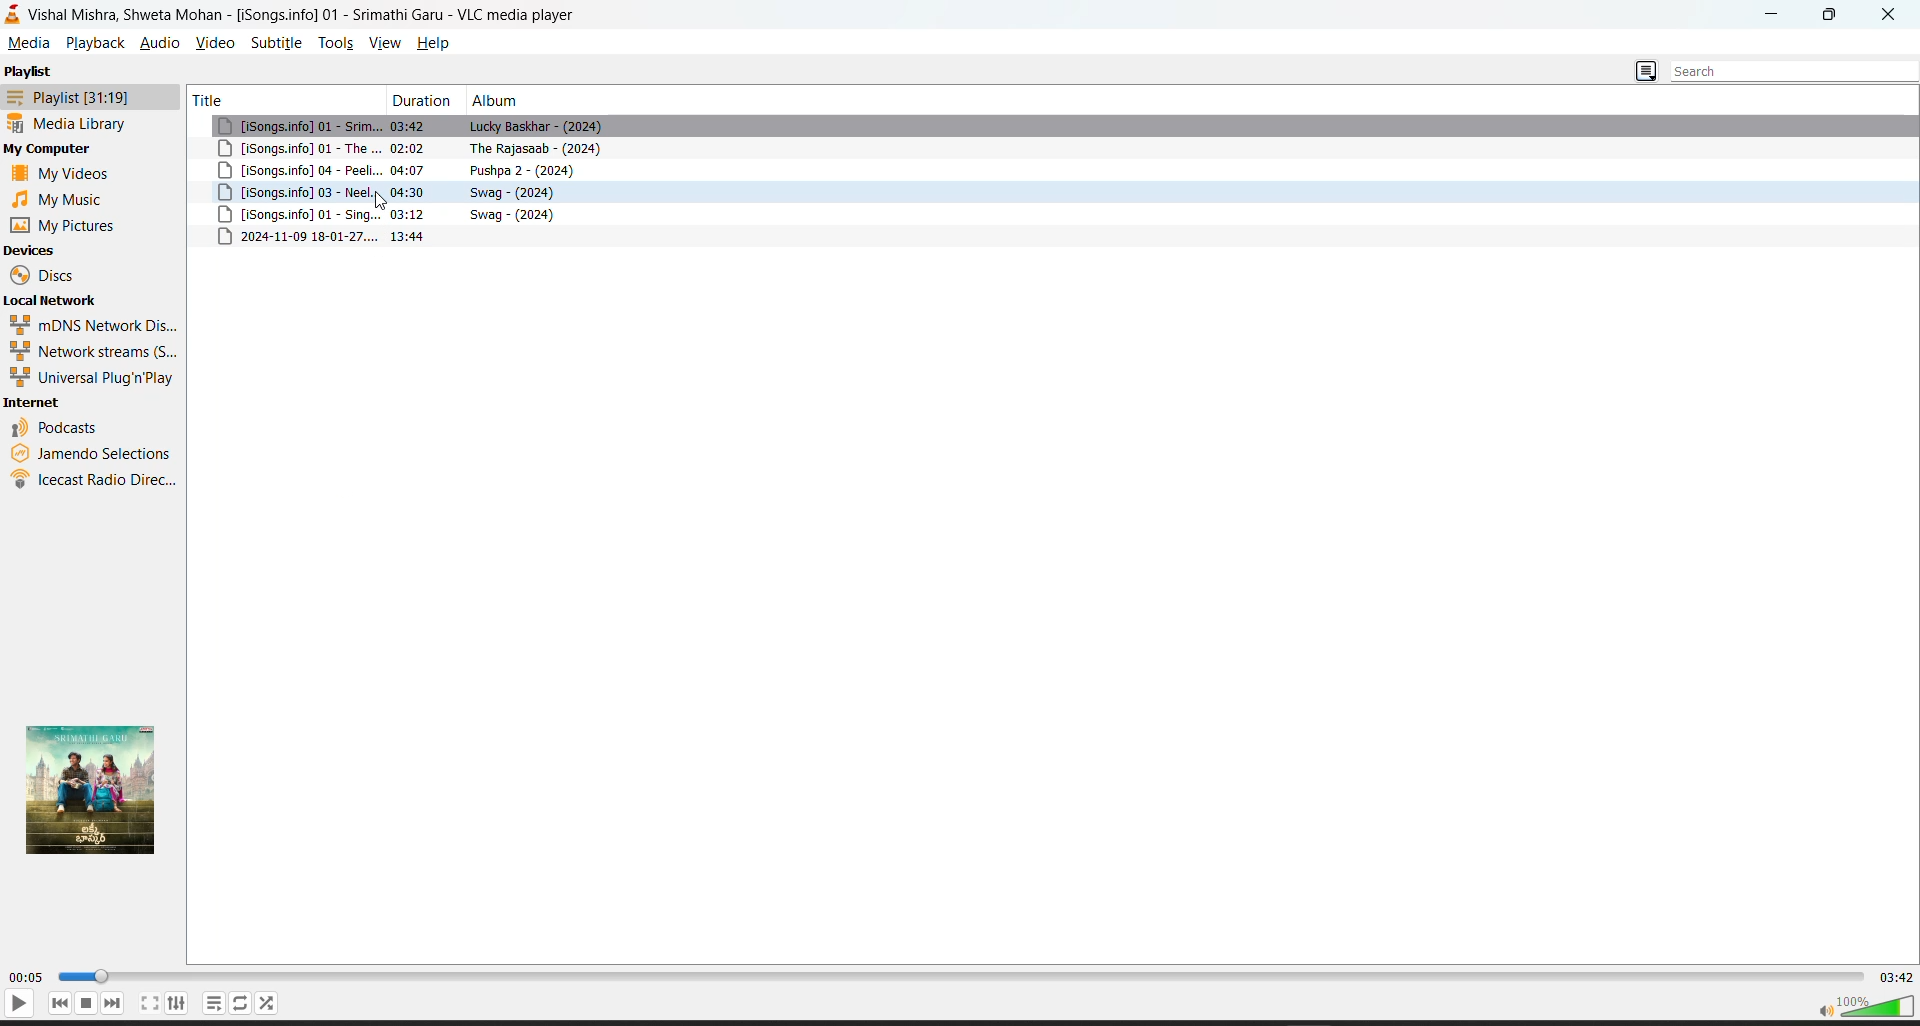  Describe the element at coordinates (177, 1003) in the screenshot. I see `settings` at that location.